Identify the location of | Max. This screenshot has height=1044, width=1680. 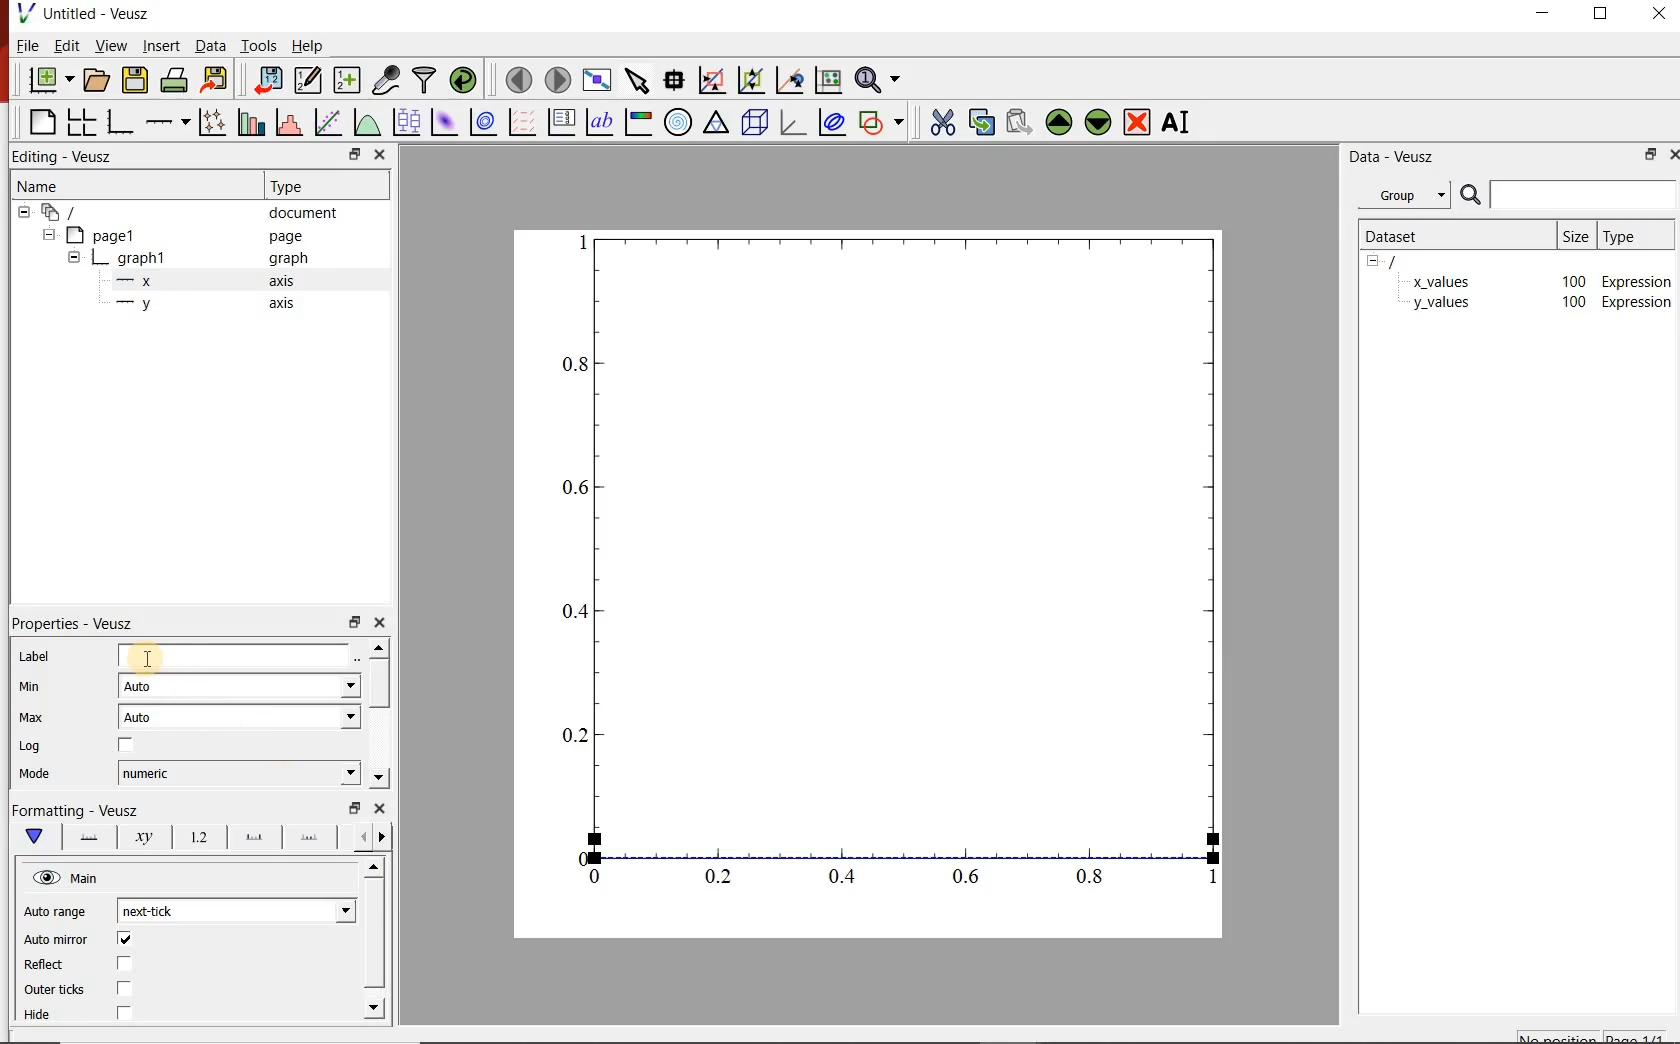
(32, 720).